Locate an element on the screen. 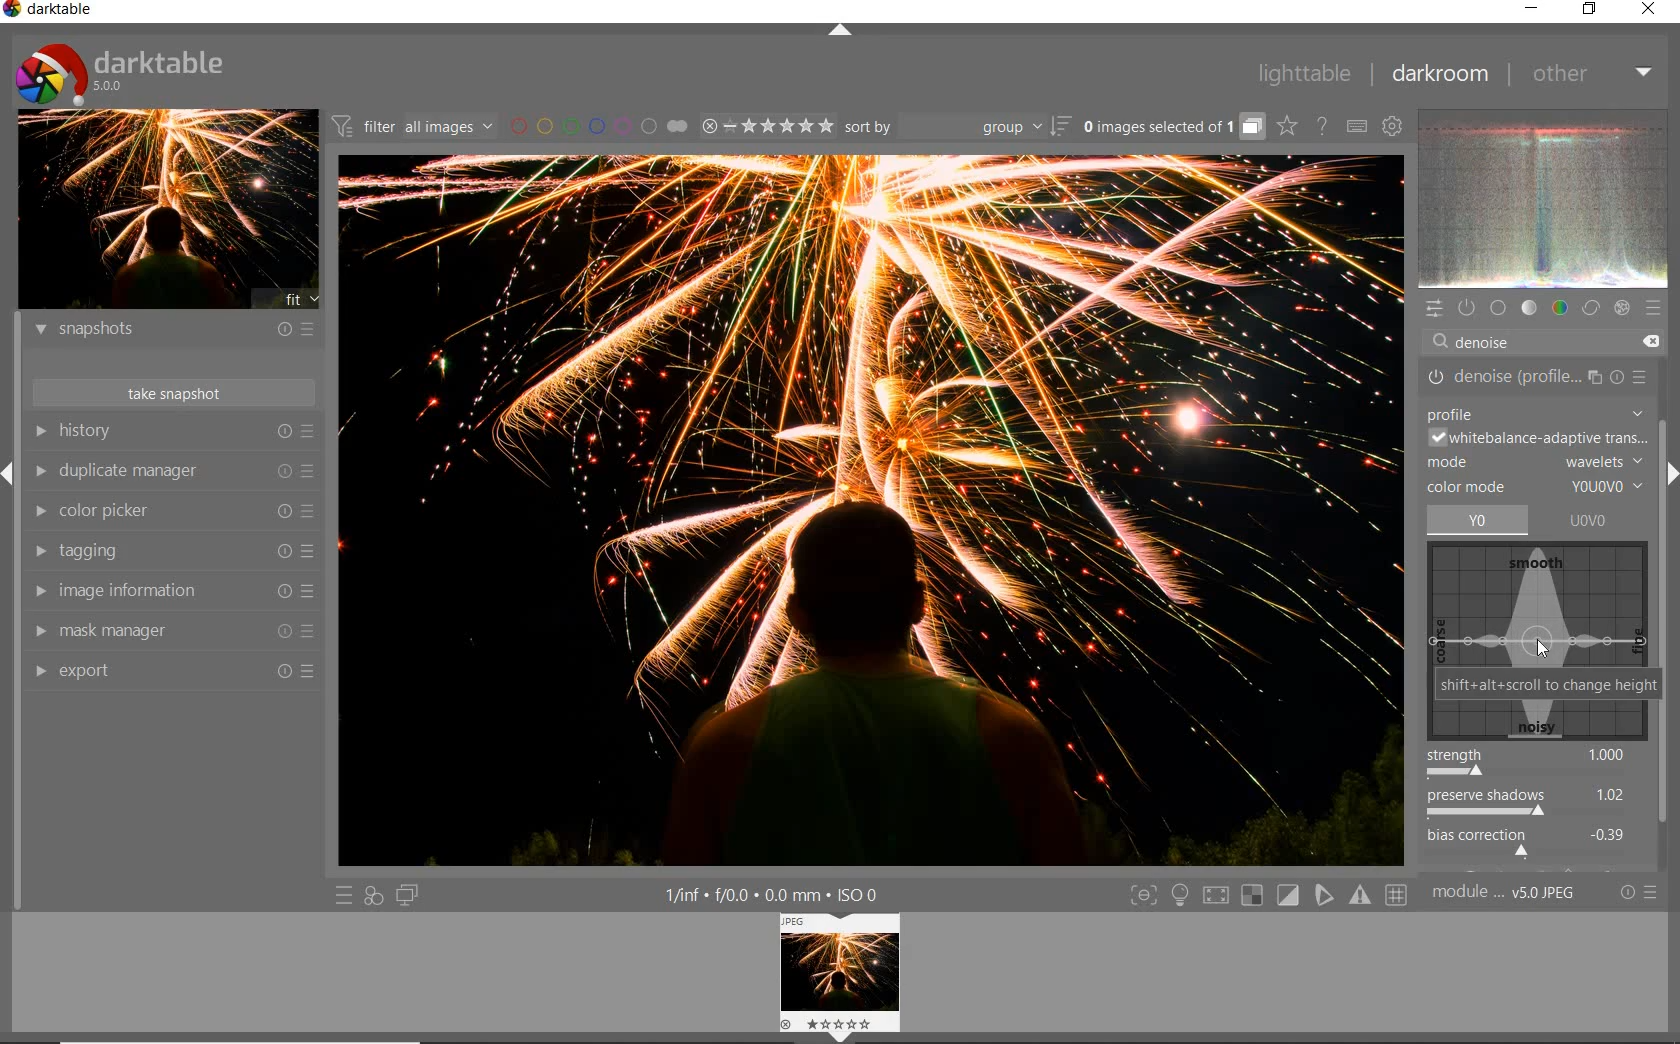  show only active modules is located at coordinates (1468, 307).